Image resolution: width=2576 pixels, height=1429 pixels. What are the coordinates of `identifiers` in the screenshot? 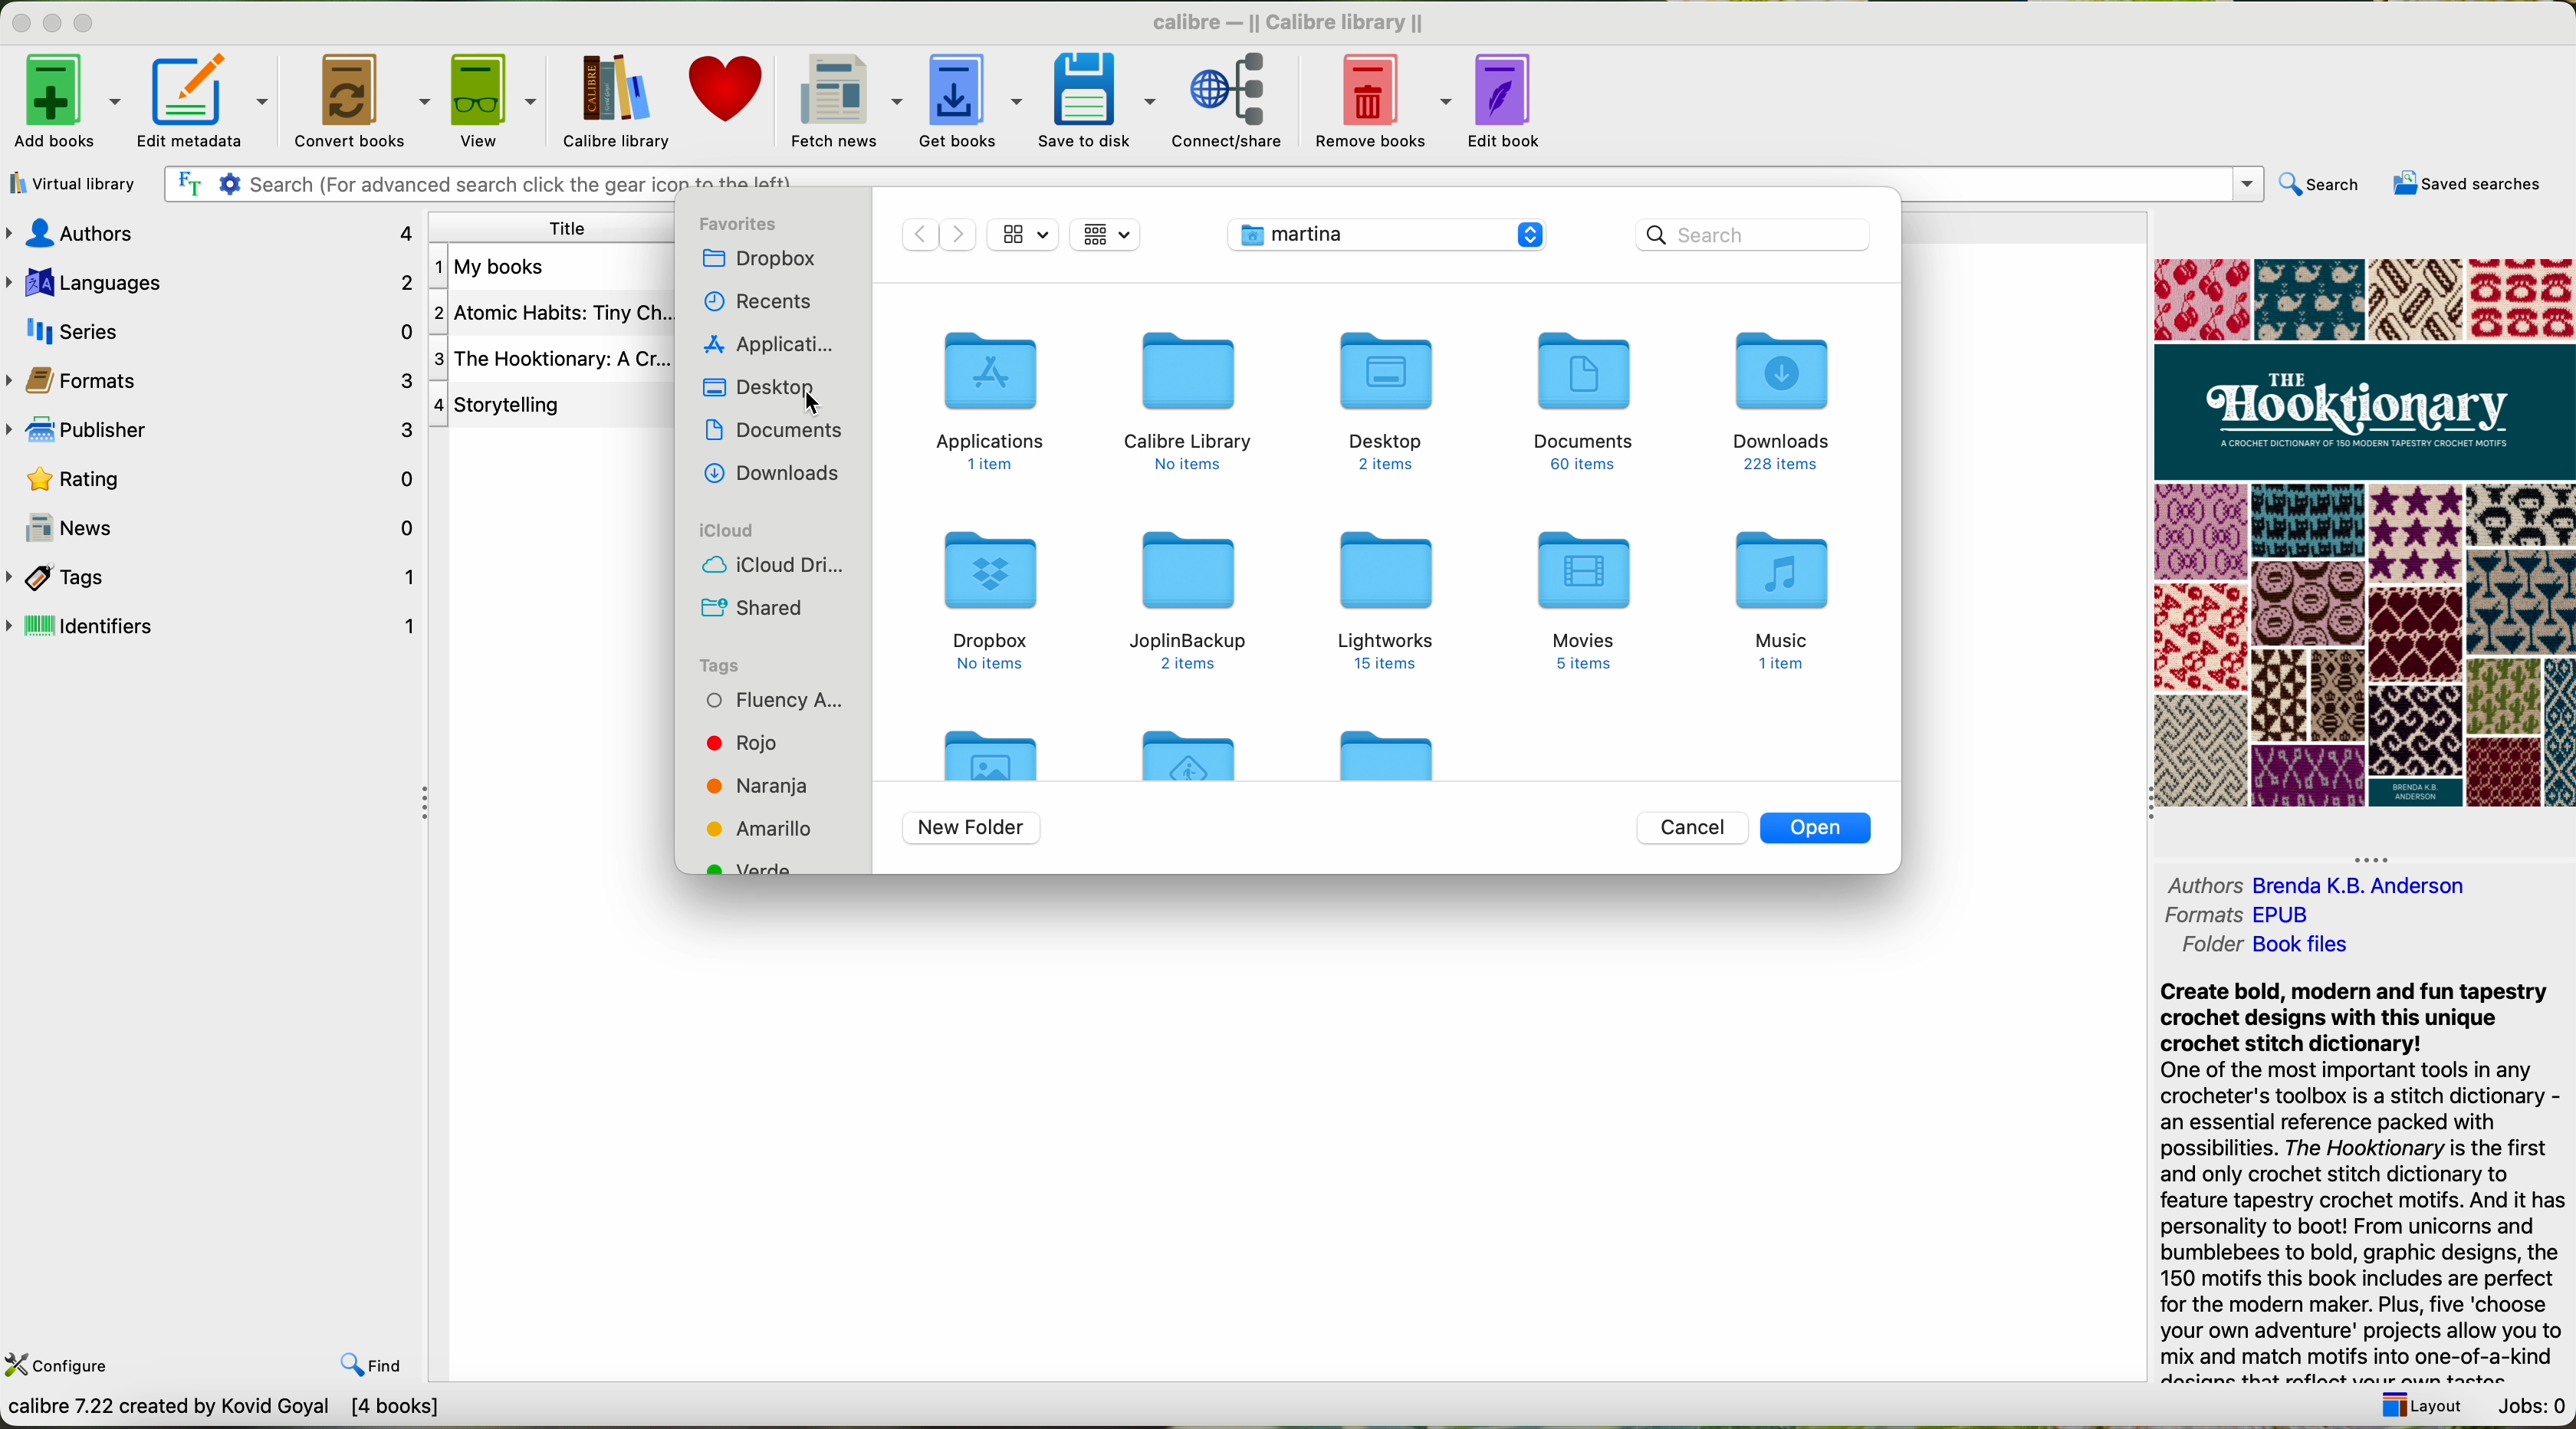 It's located at (213, 624).